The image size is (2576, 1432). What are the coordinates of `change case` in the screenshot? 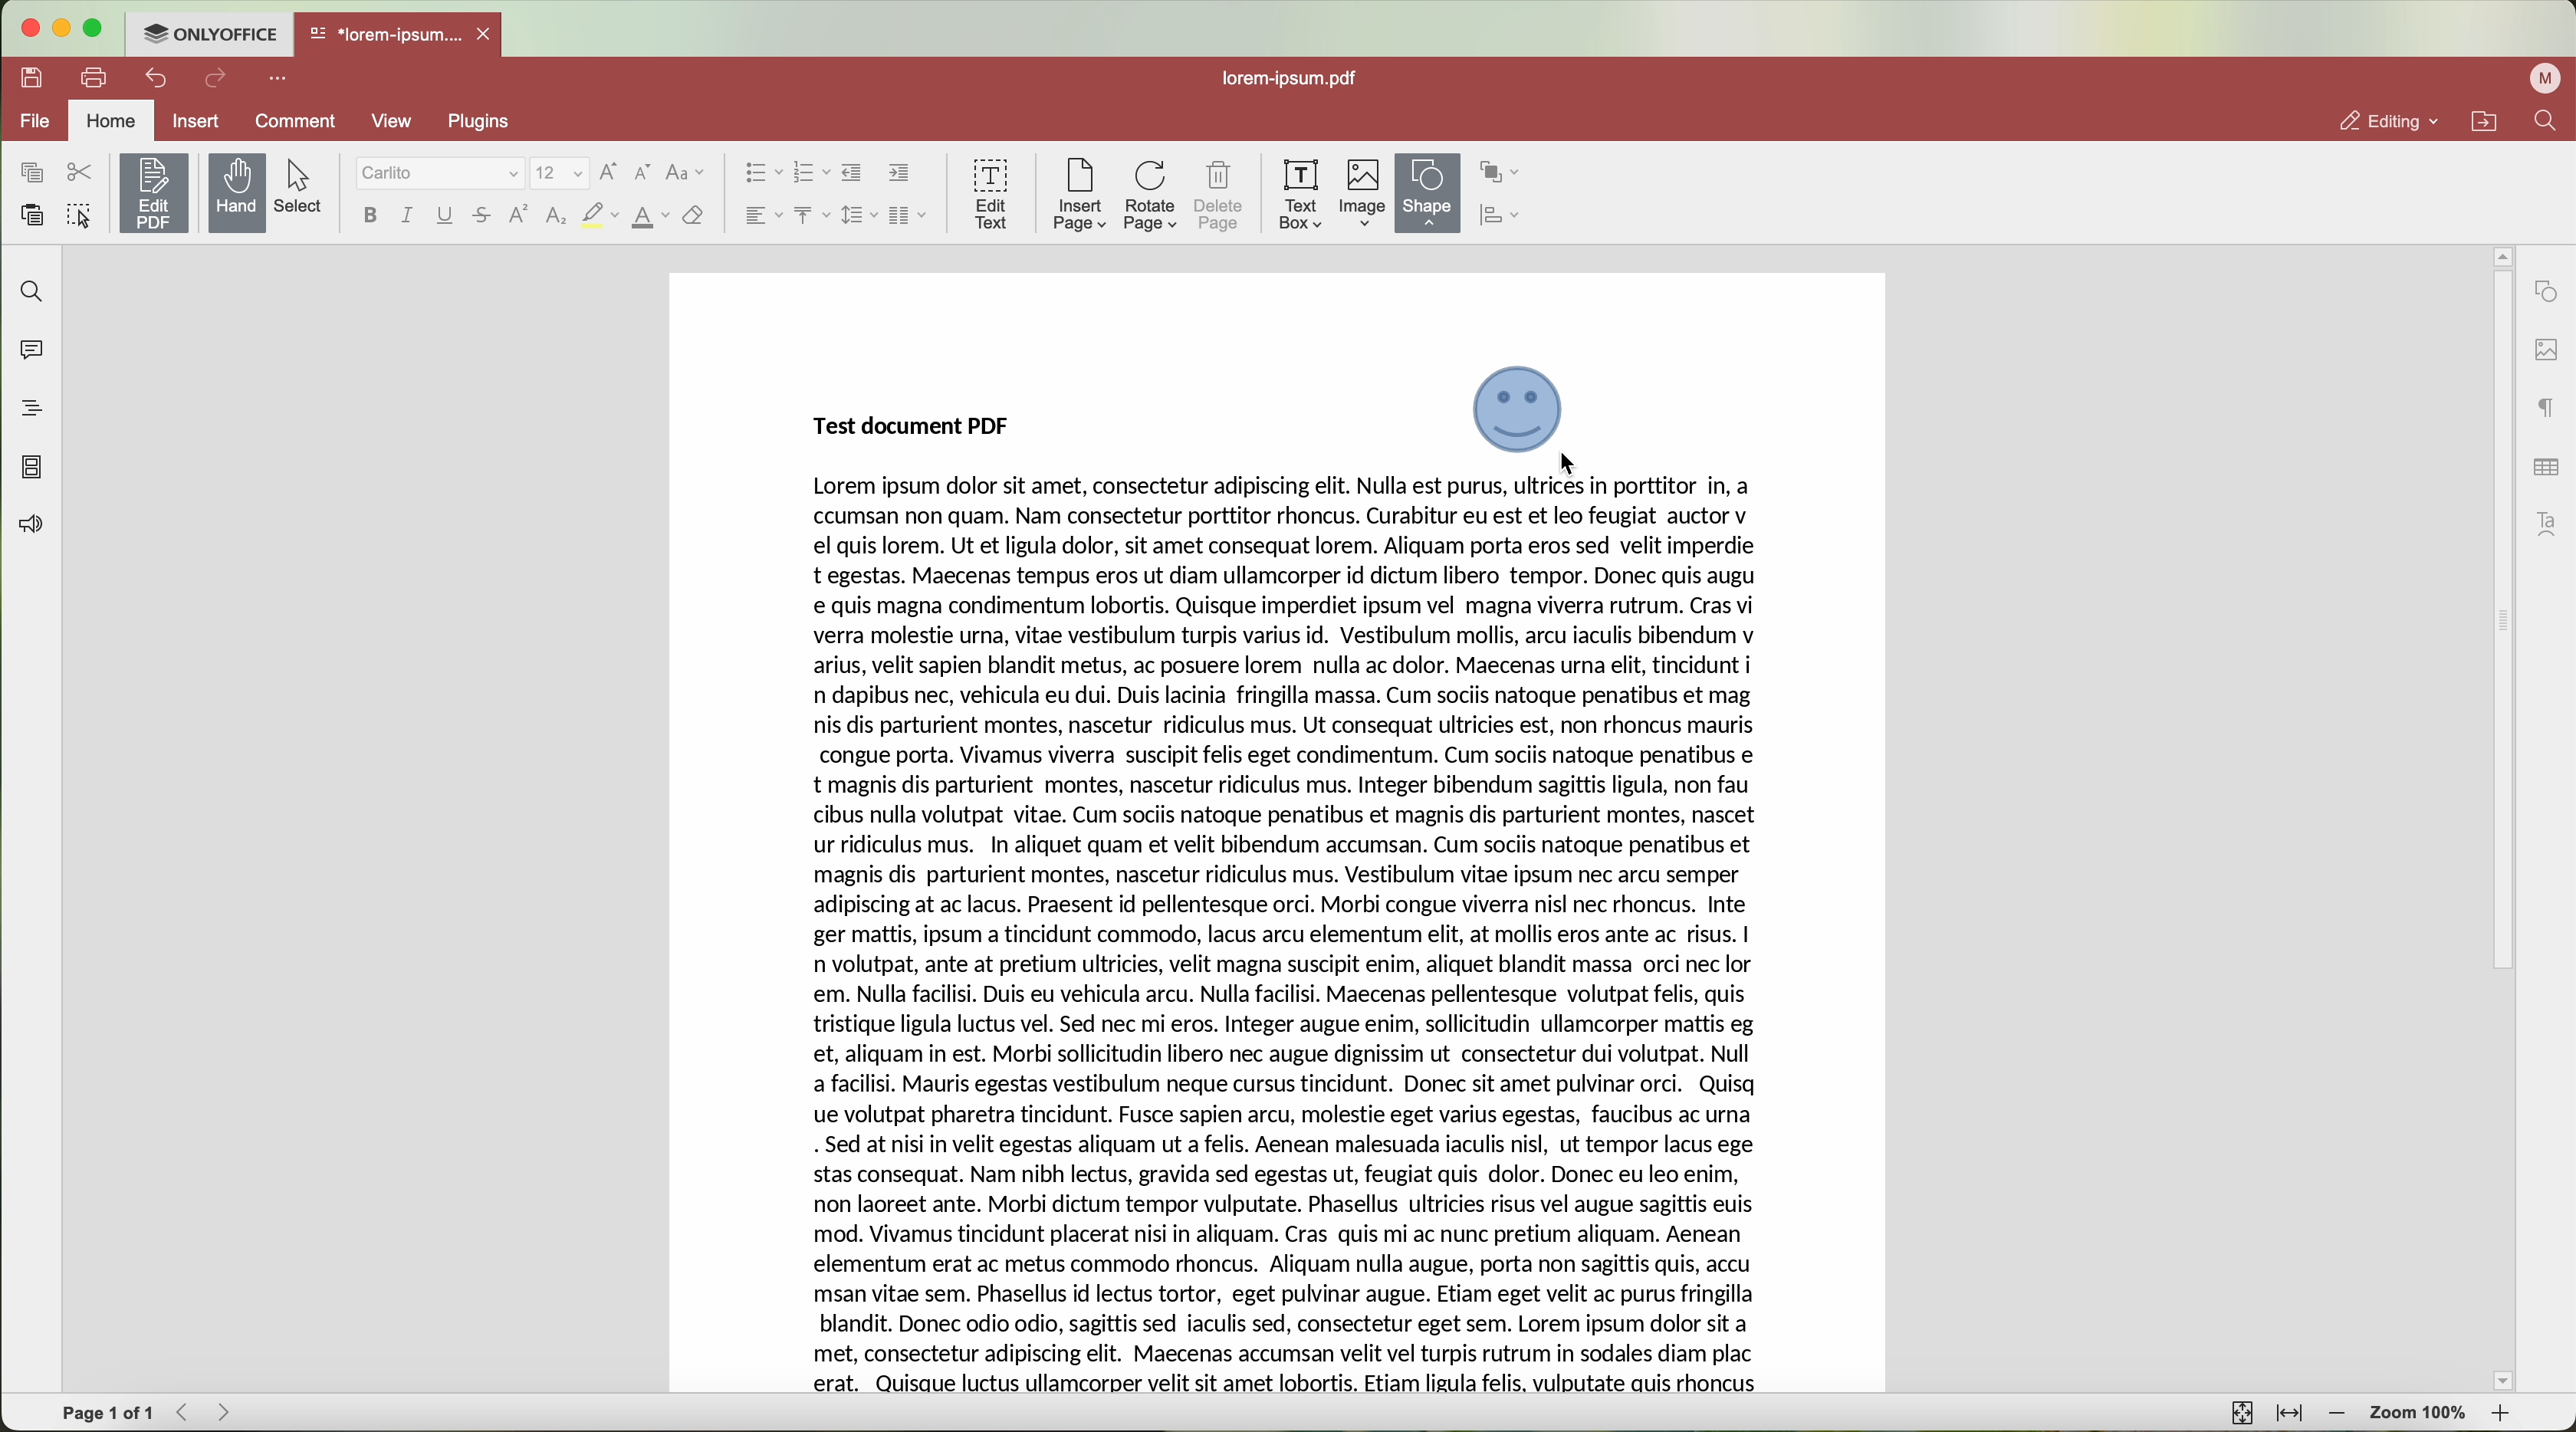 It's located at (685, 172).